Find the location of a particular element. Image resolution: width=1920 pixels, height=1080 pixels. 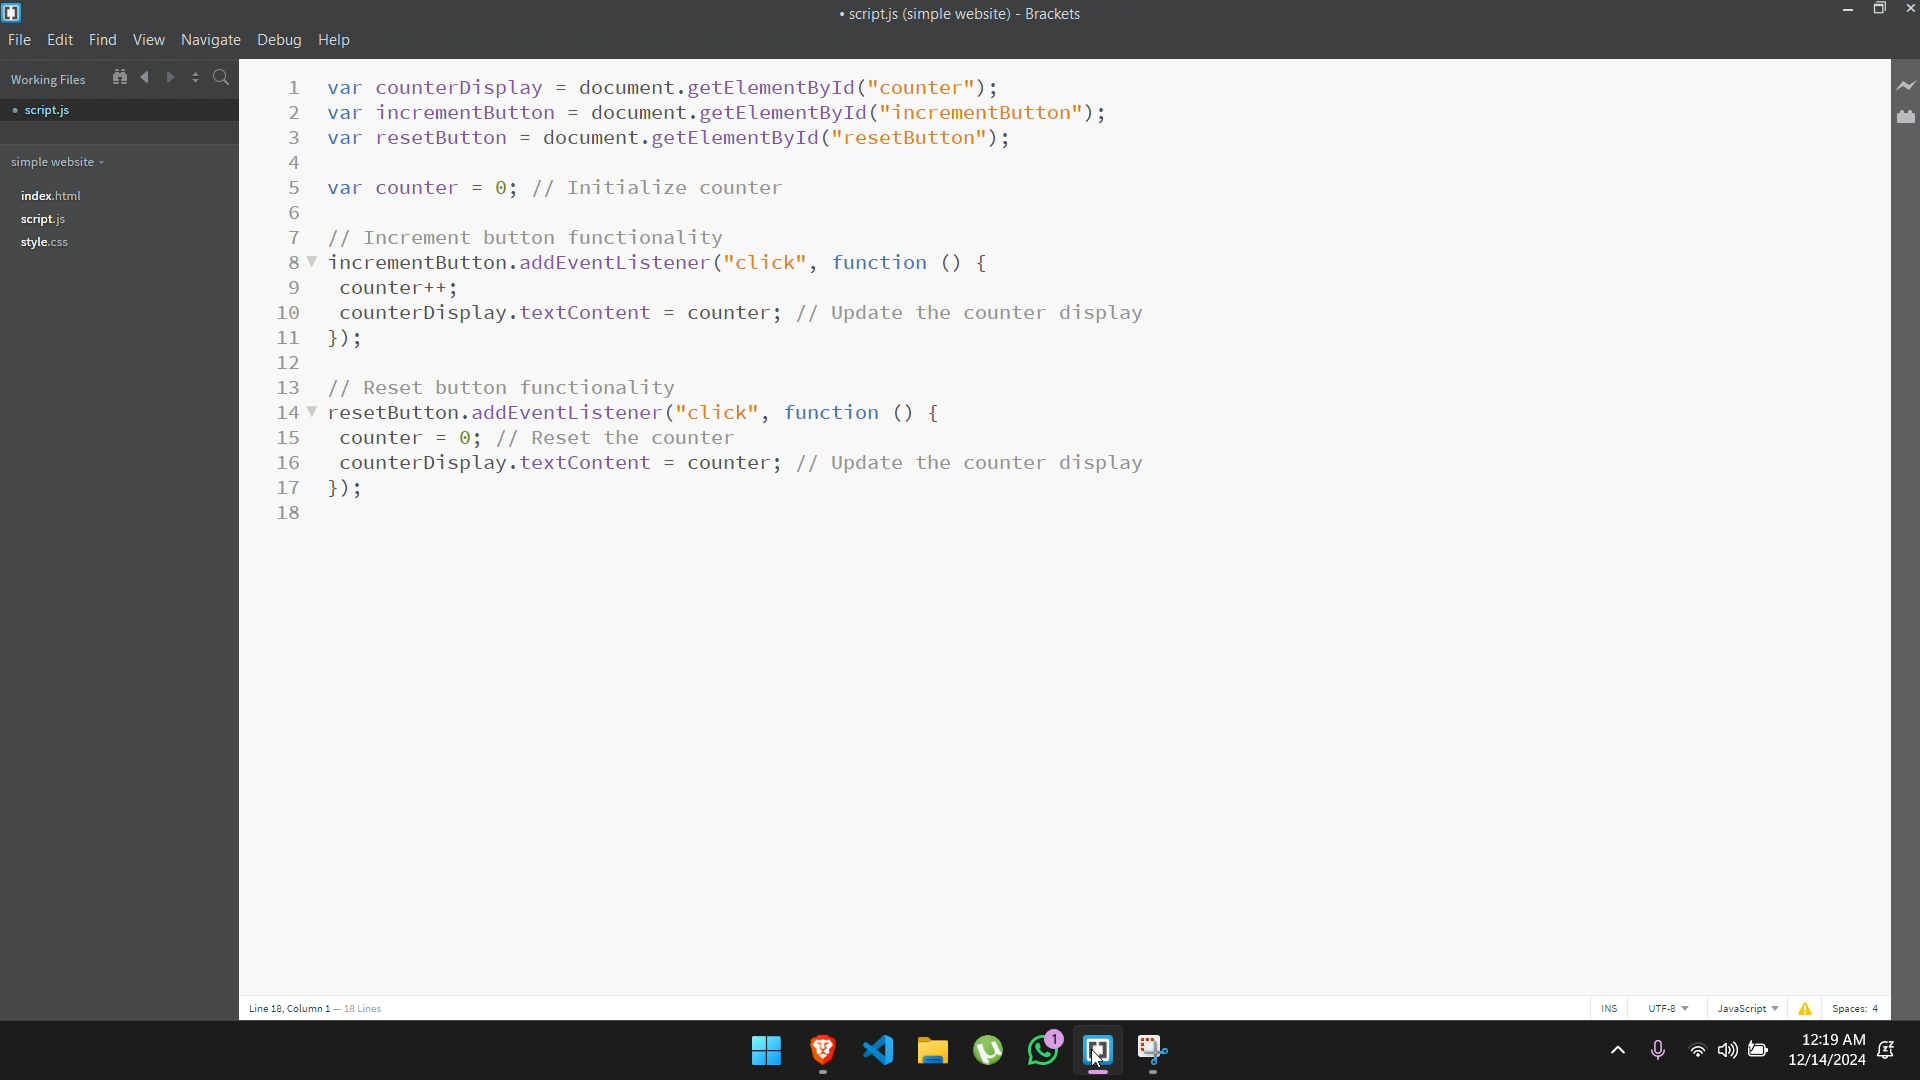

start icon is located at coordinates (766, 1050).